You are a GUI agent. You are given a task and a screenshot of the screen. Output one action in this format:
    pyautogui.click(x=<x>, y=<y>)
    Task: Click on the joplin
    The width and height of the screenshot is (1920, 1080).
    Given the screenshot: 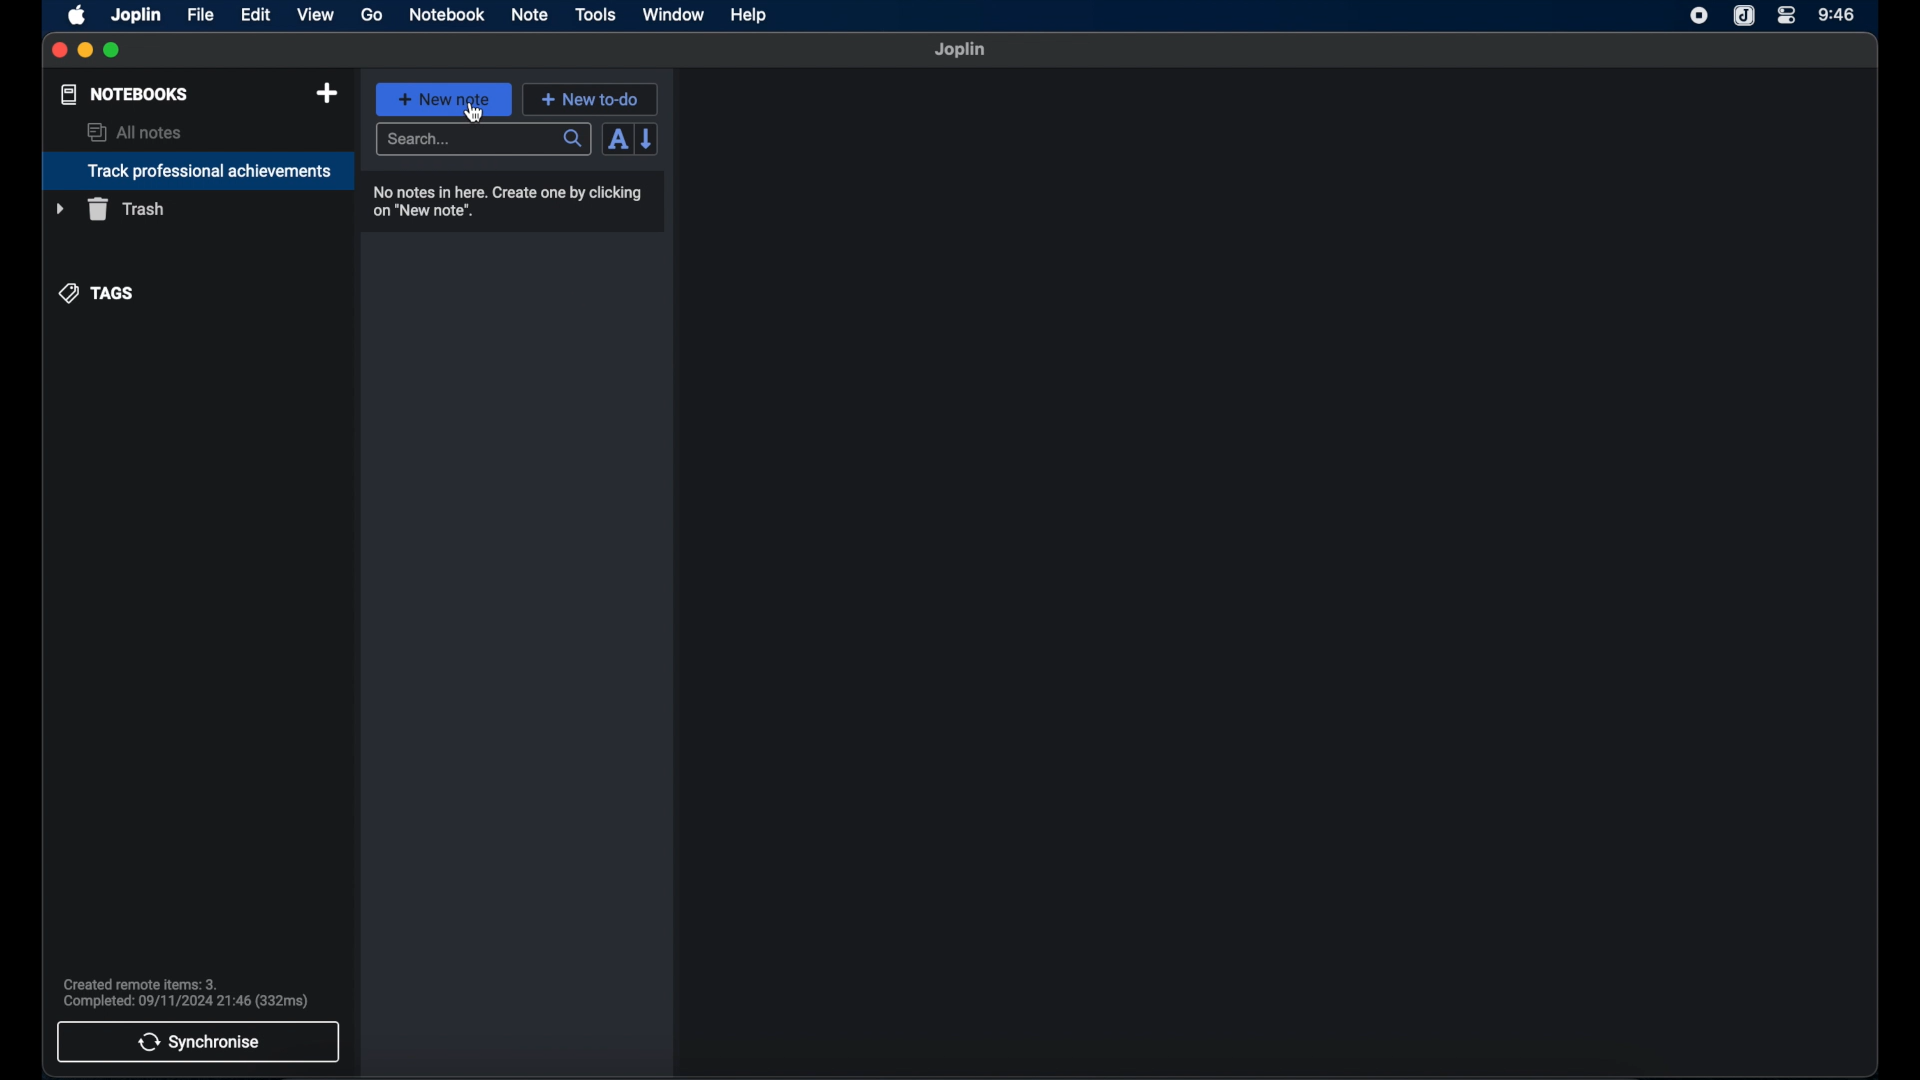 What is the action you would take?
    pyautogui.click(x=137, y=14)
    